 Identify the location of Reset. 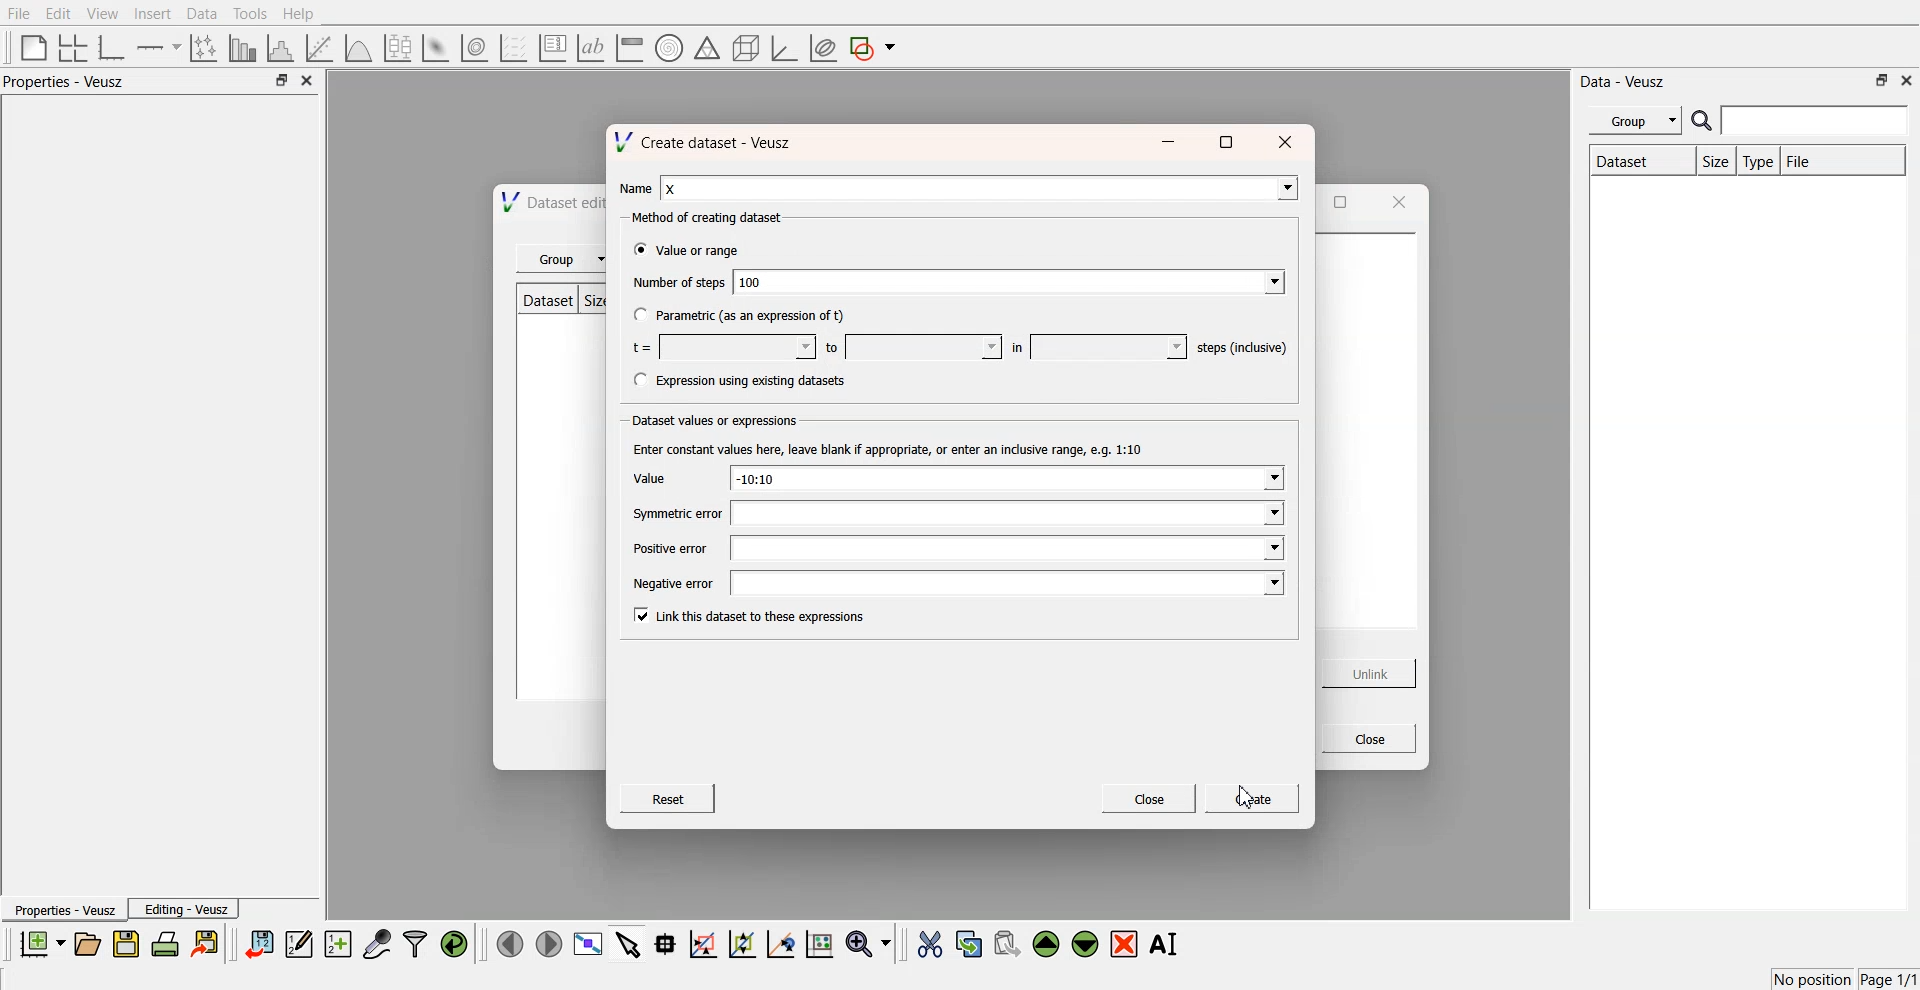
(669, 798).